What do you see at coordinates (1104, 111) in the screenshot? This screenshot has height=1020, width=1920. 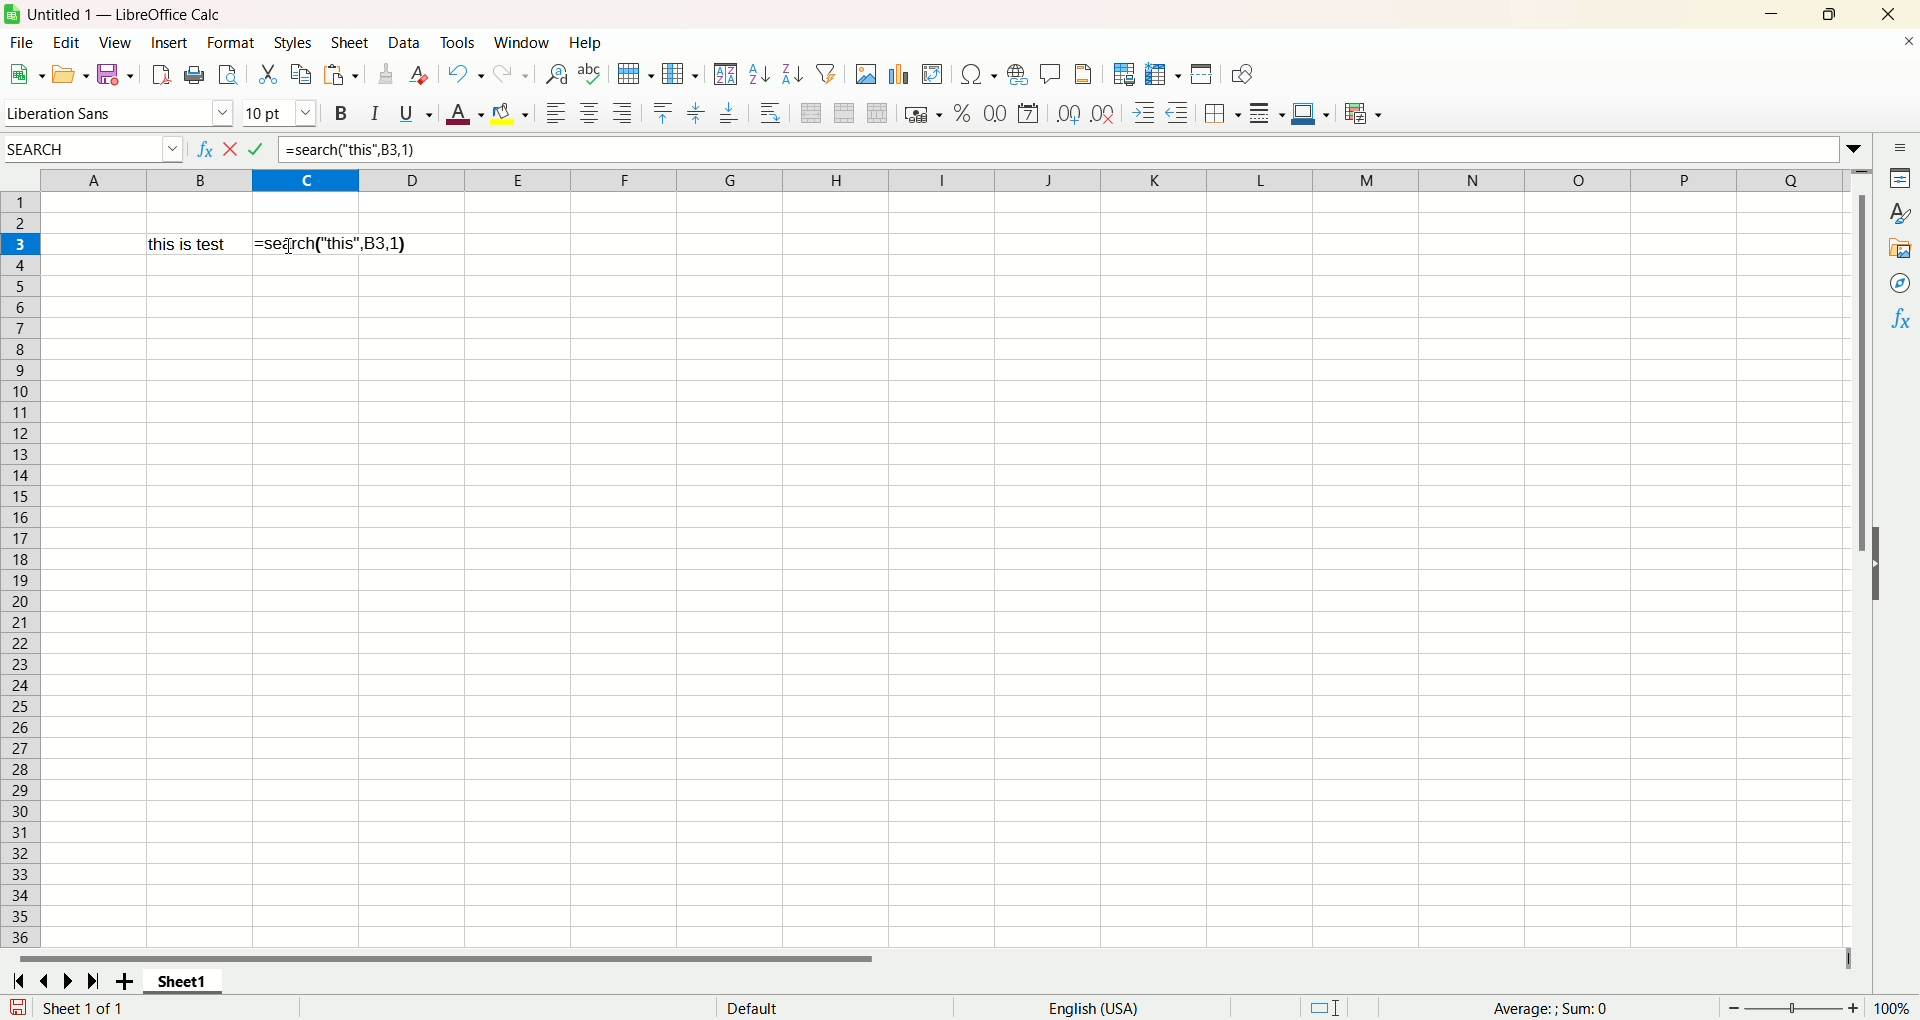 I see `remove decimal places` at bounding box center [1104, 111].